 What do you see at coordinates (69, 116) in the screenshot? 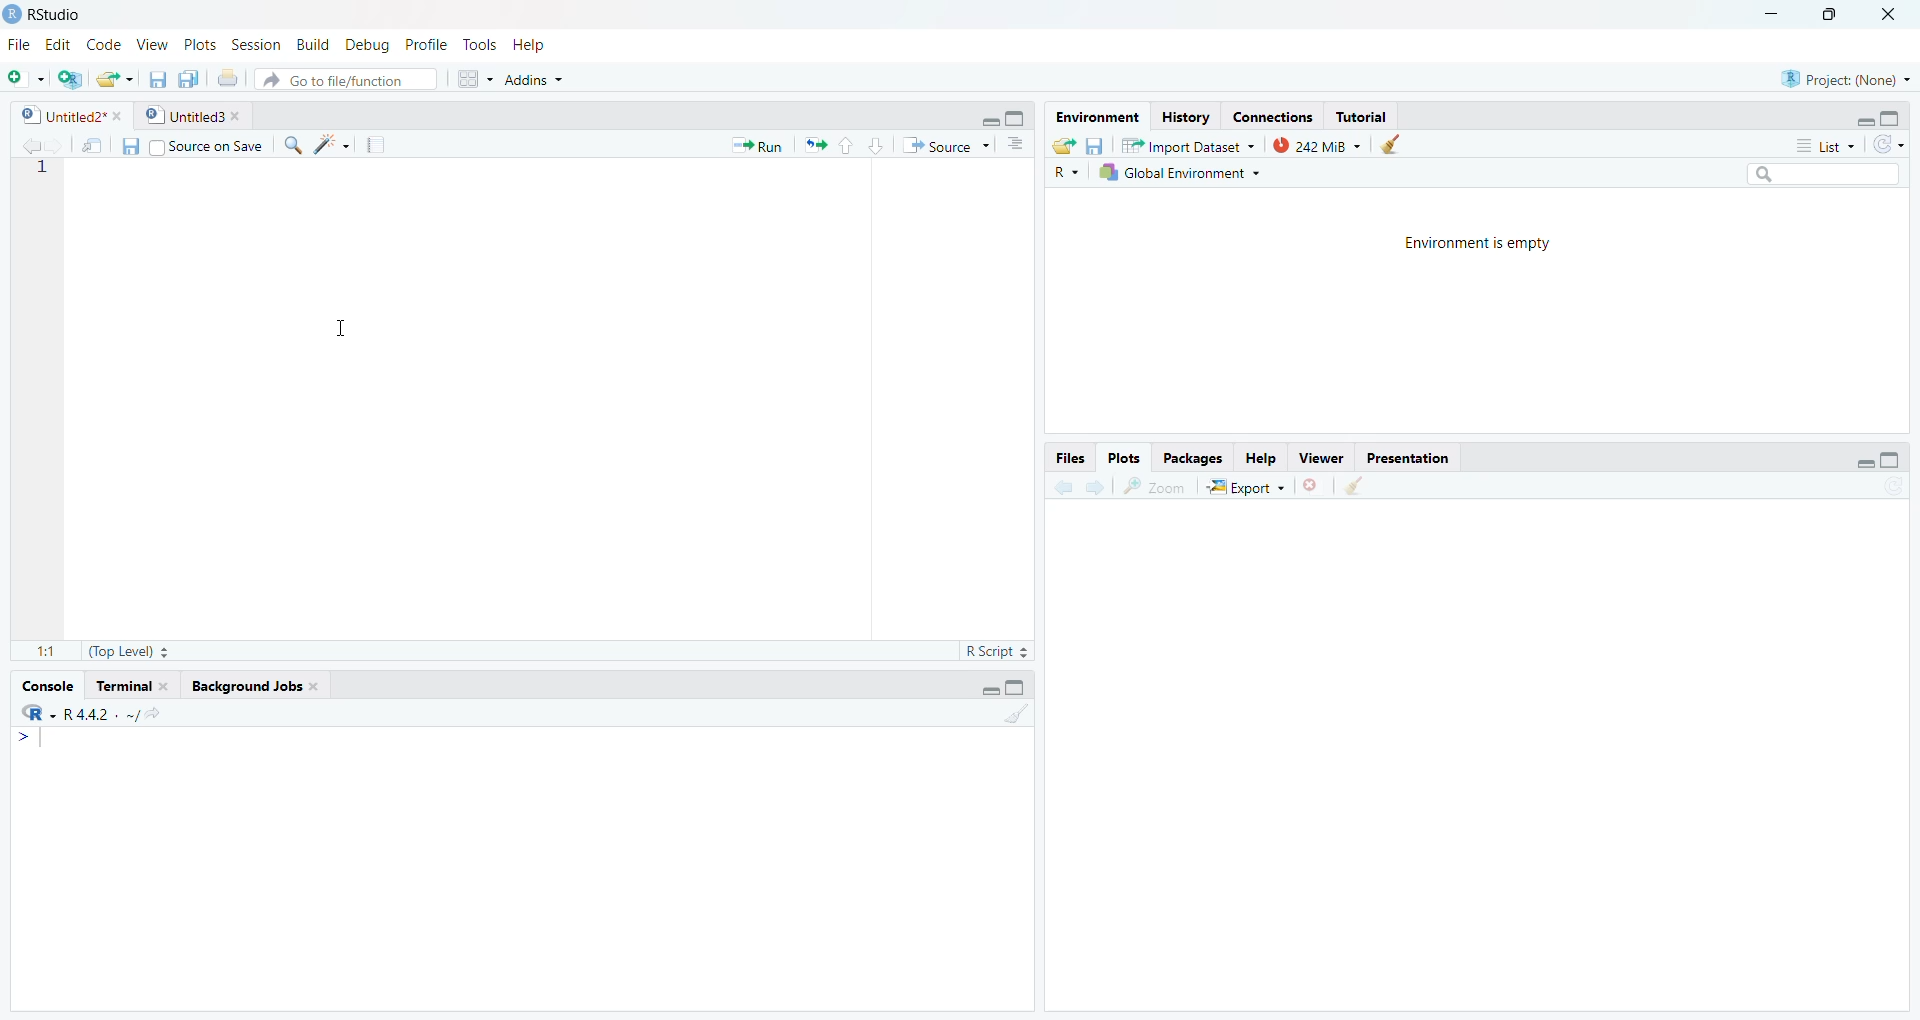
I see `0 | Untitled2*` at bounding box center [69, 116].